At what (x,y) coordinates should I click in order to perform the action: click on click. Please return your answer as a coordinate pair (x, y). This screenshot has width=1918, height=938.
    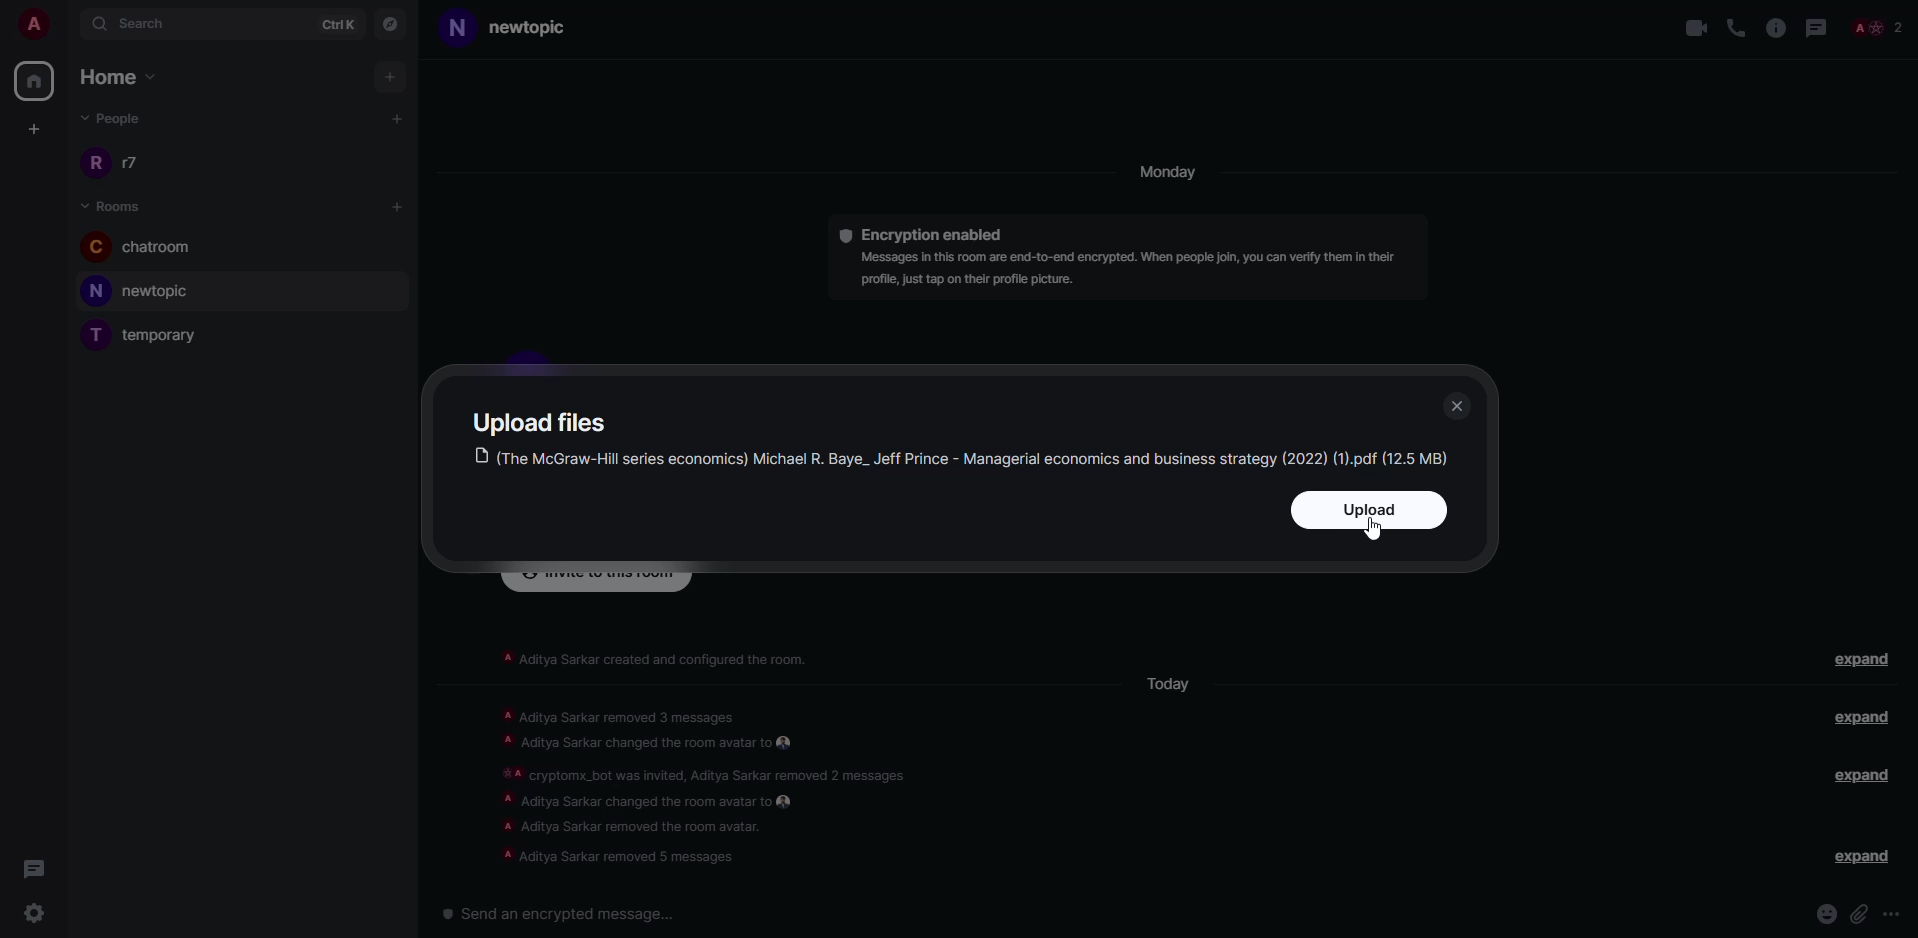
    Looking at the image, I should click on (1859, 913).